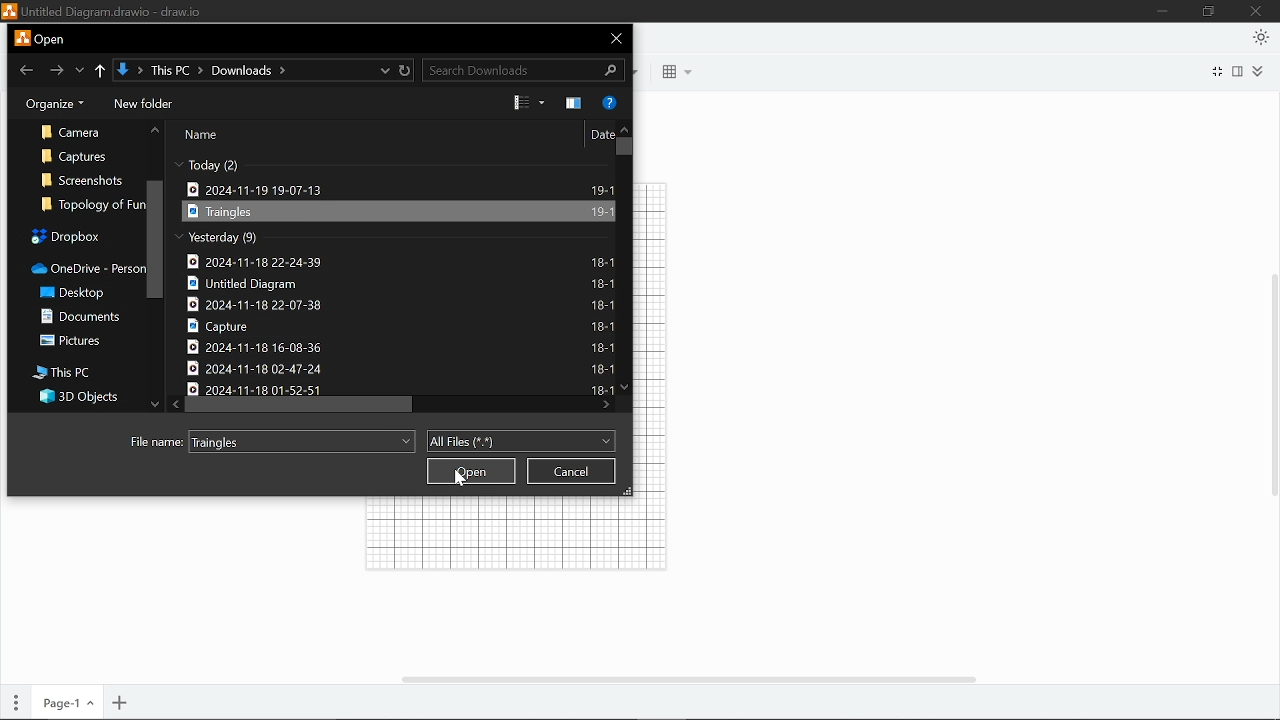 This screenshot has height=720, width=1280. What do you see at coordinates (624, 147) in the screenshot?
I see `Vertical scrollbar for files` at bounding box center [624, 147].